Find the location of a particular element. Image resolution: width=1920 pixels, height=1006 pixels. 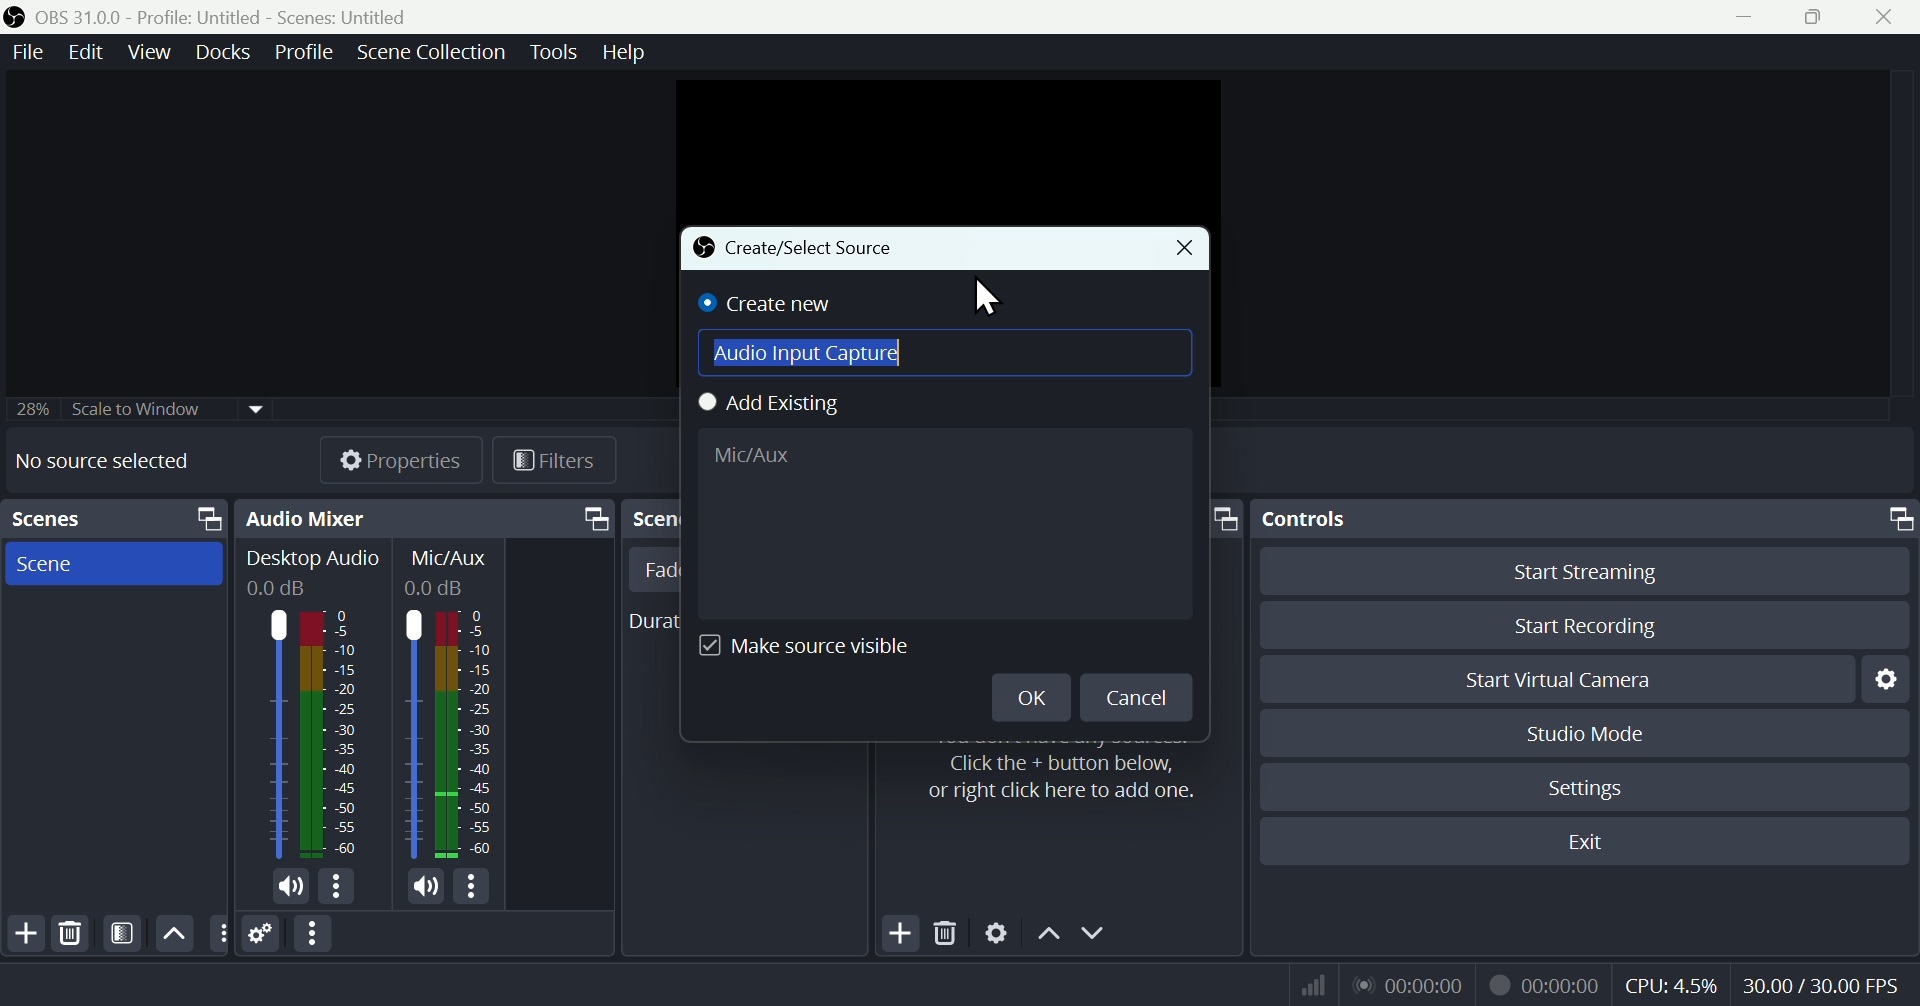

CPU Usage is located at coordinates (1672, 986).